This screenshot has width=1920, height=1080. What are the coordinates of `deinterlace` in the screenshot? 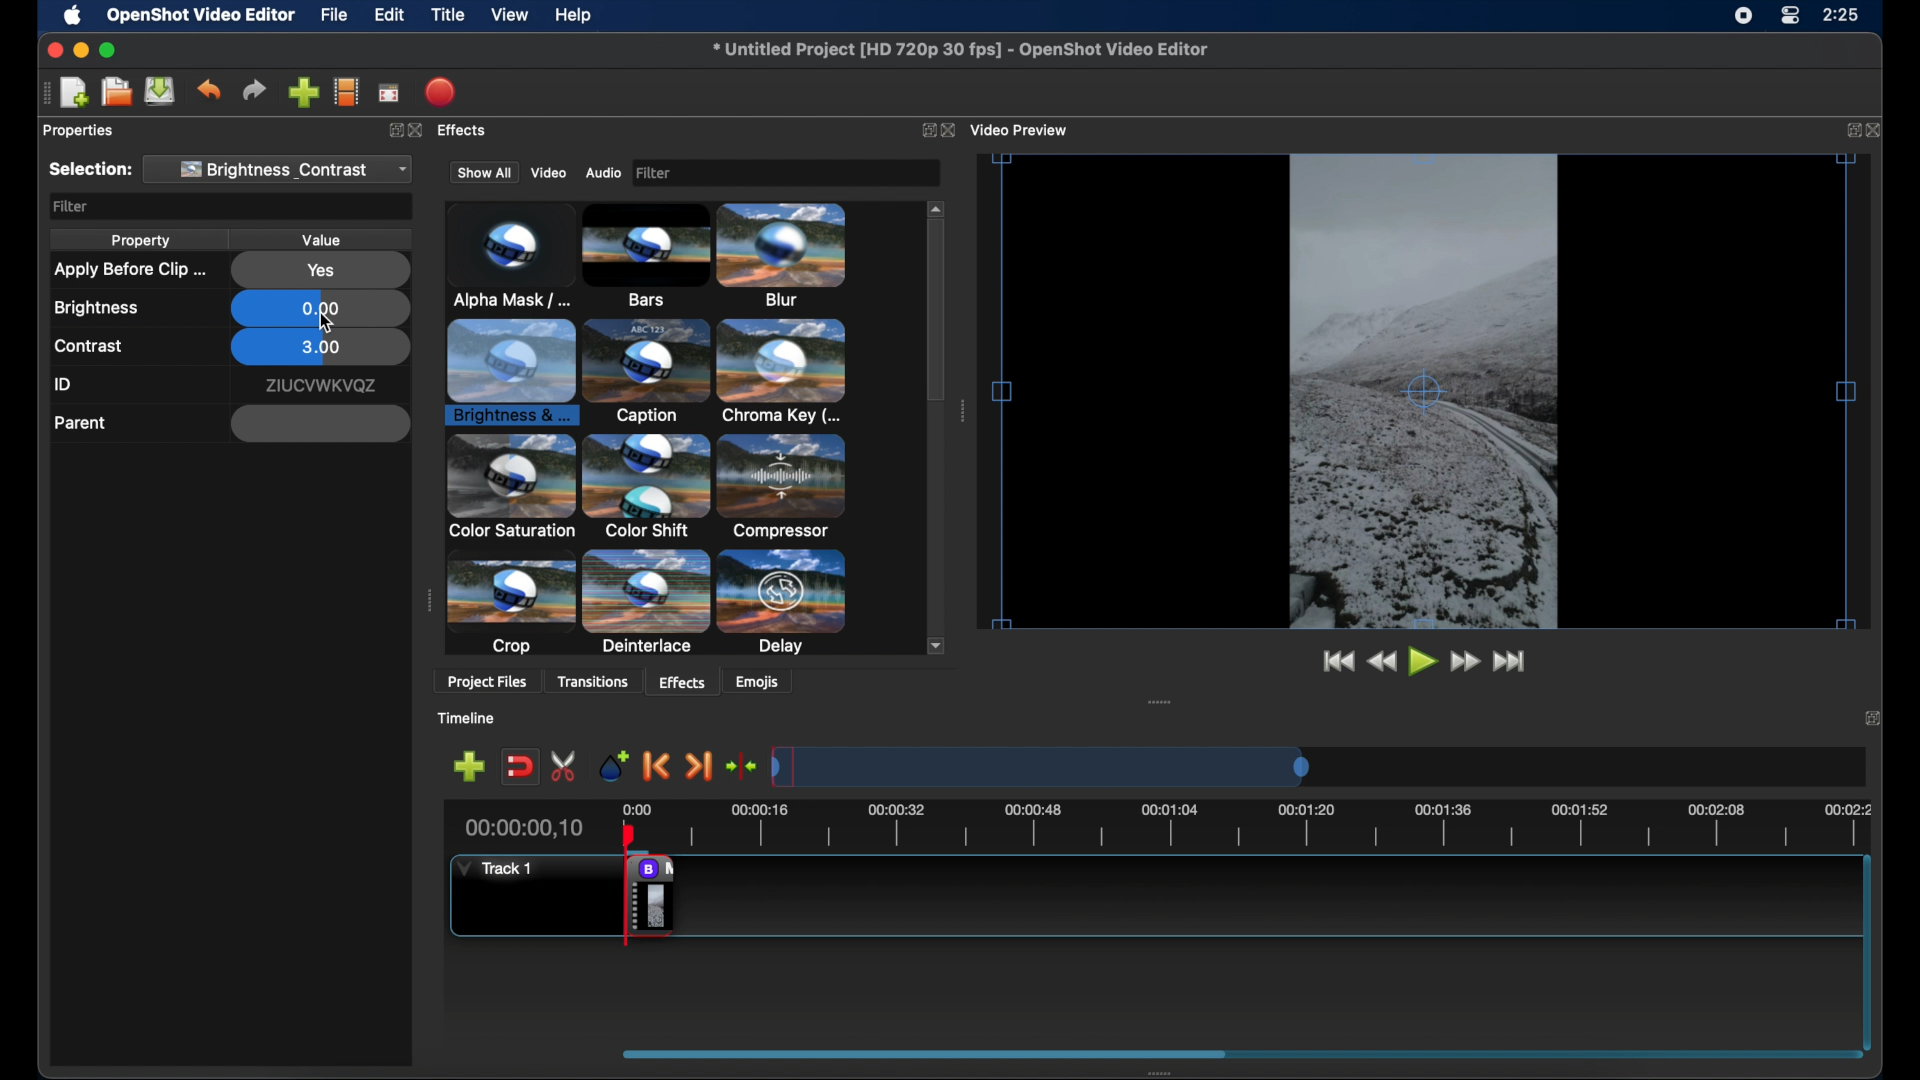 It's located at (647, 486).